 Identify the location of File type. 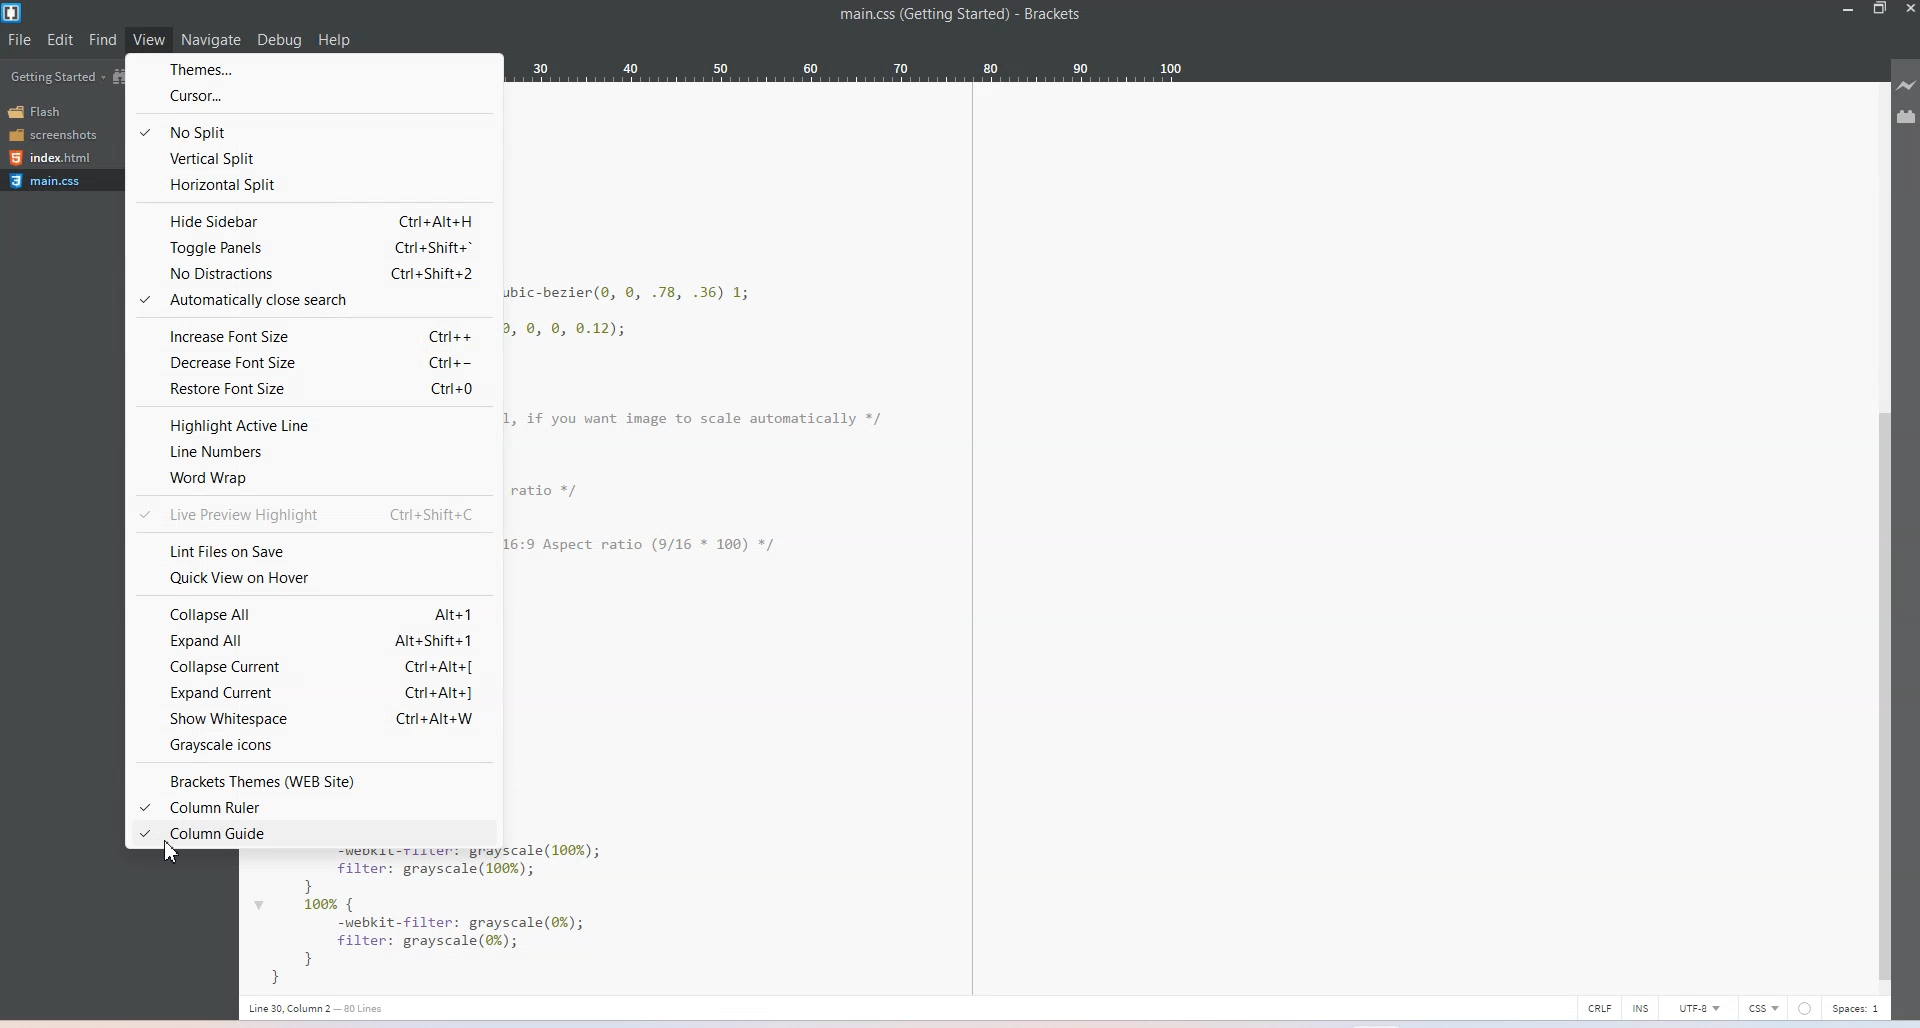
(1764, 1009).